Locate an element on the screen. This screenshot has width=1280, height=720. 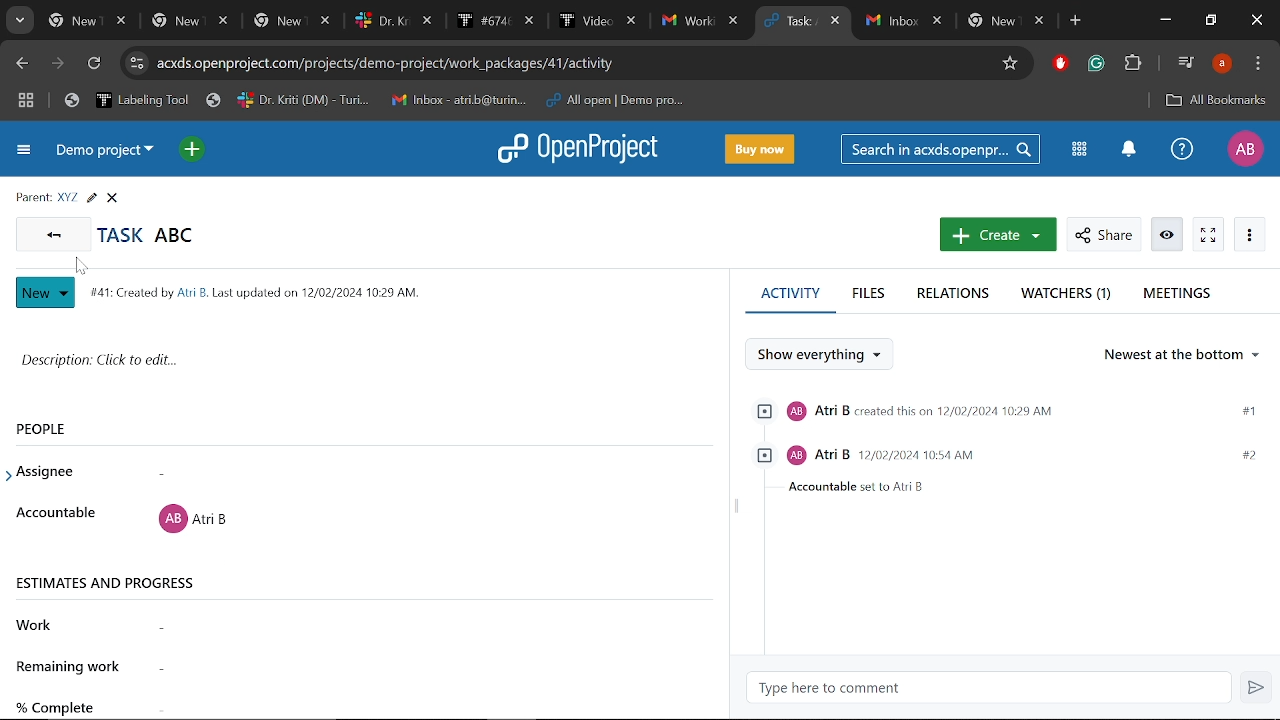
Other tabs is located at coordinates (959, 21).